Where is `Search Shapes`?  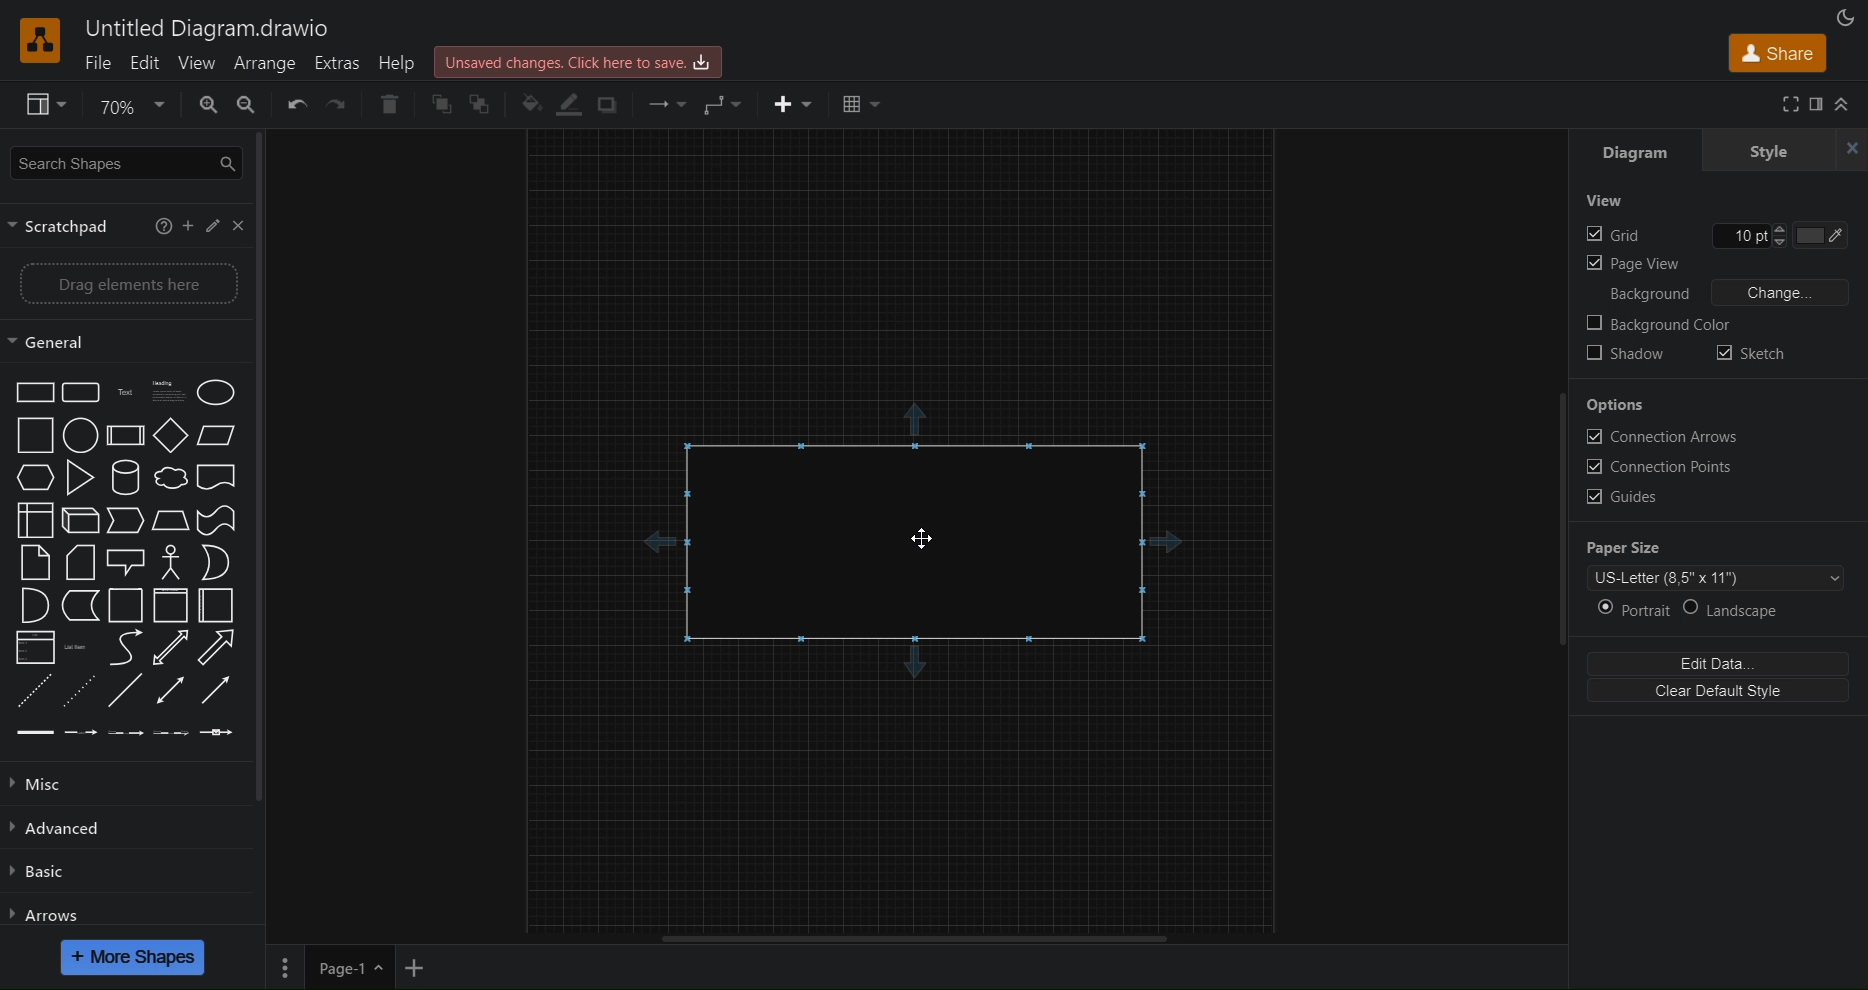
Search Shapes is located at coordinates (125, 165).